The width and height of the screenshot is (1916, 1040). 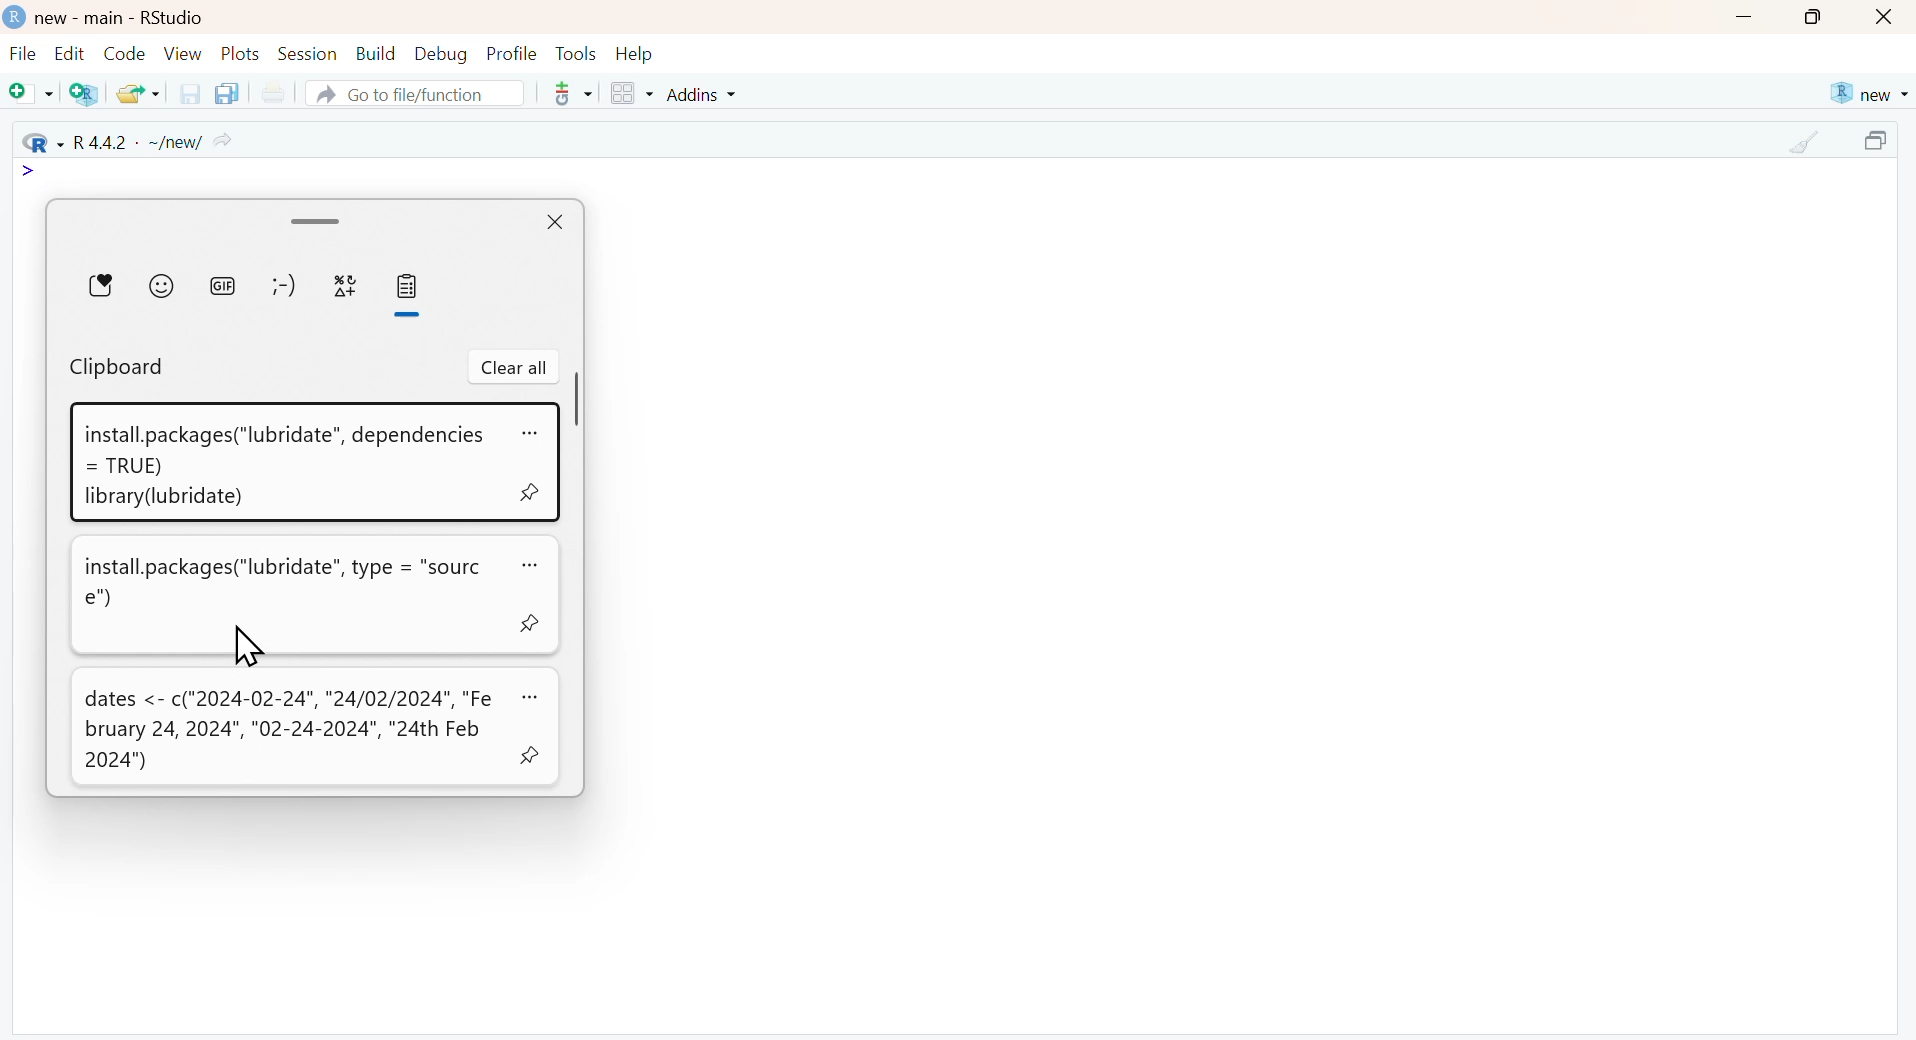 What do you see at coordinates (375, 54) in the screenshot?
I see `Build` at bounding box center [375, 54].